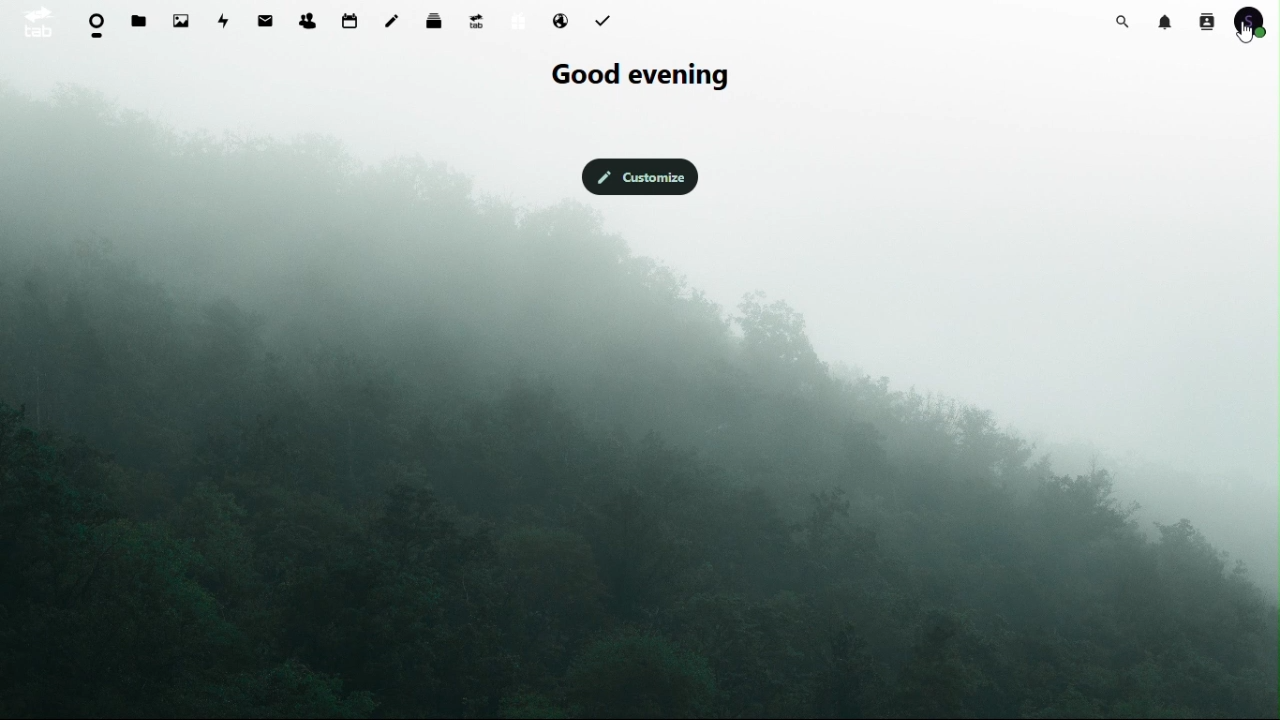 This screenshot has height=720, width=1280. Describe the element at coordinates (605, 19) in the screenshot. I see `Tasks` at that location.